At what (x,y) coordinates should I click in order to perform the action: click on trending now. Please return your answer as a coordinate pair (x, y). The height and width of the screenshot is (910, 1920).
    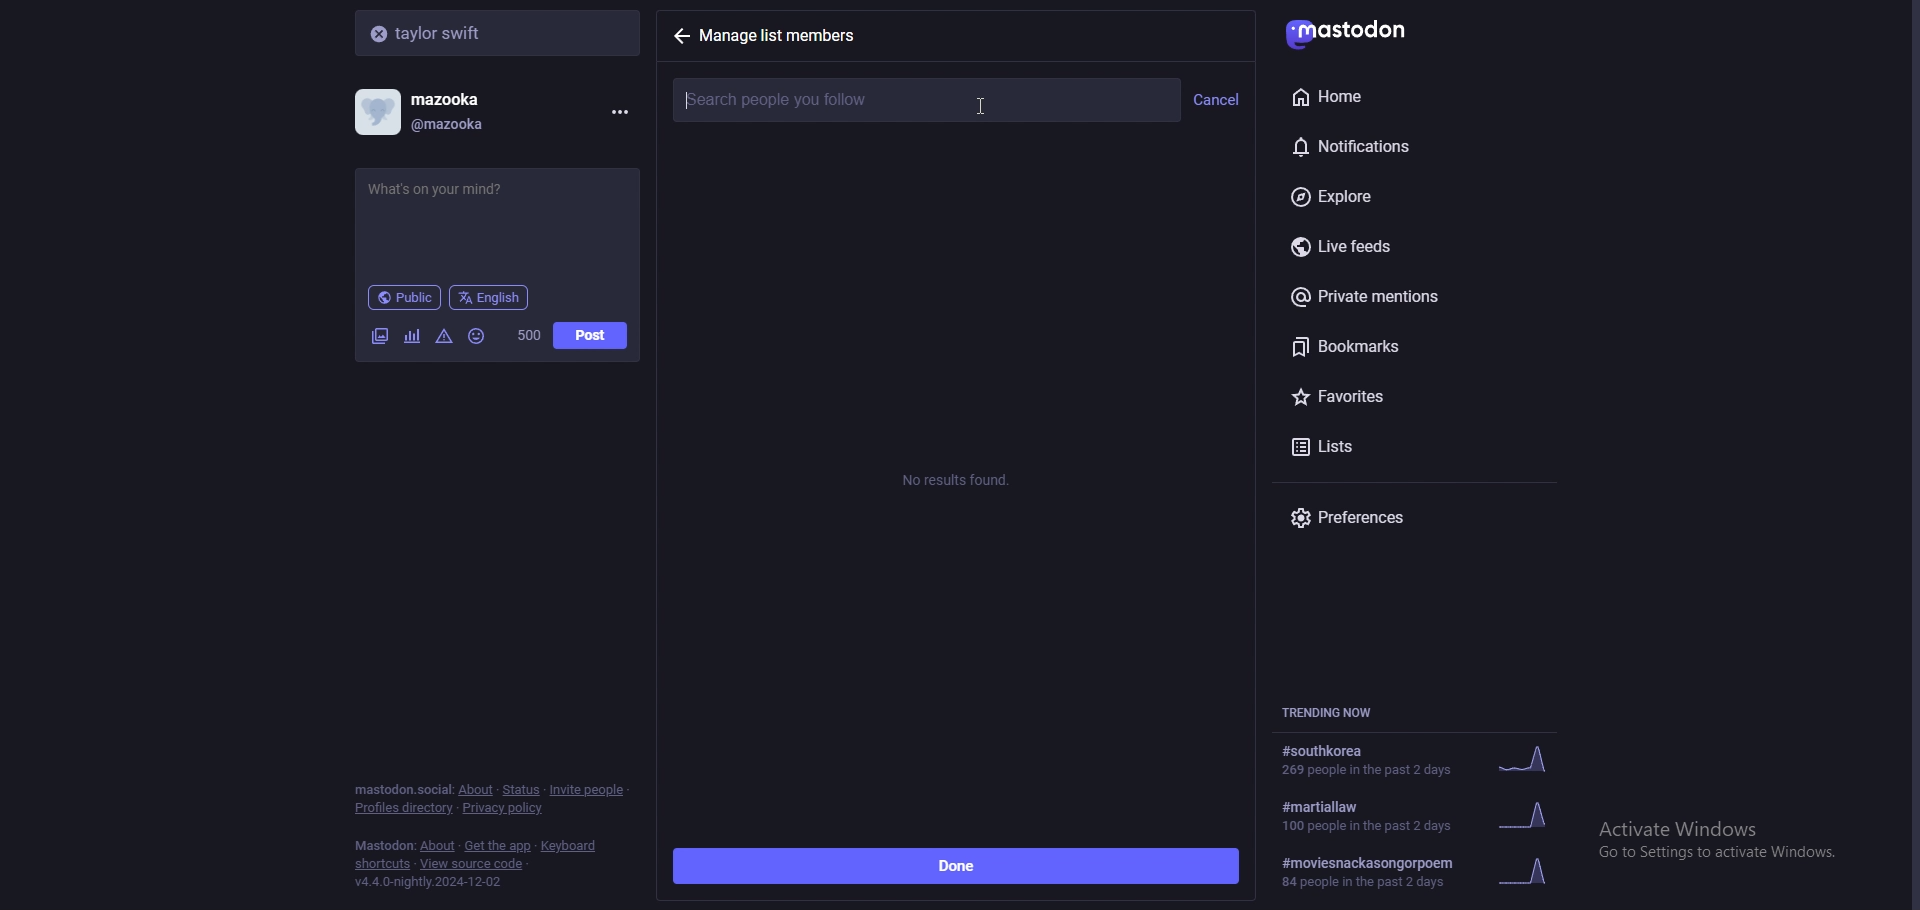
    Looking at the image, I should click on (1338, 712).